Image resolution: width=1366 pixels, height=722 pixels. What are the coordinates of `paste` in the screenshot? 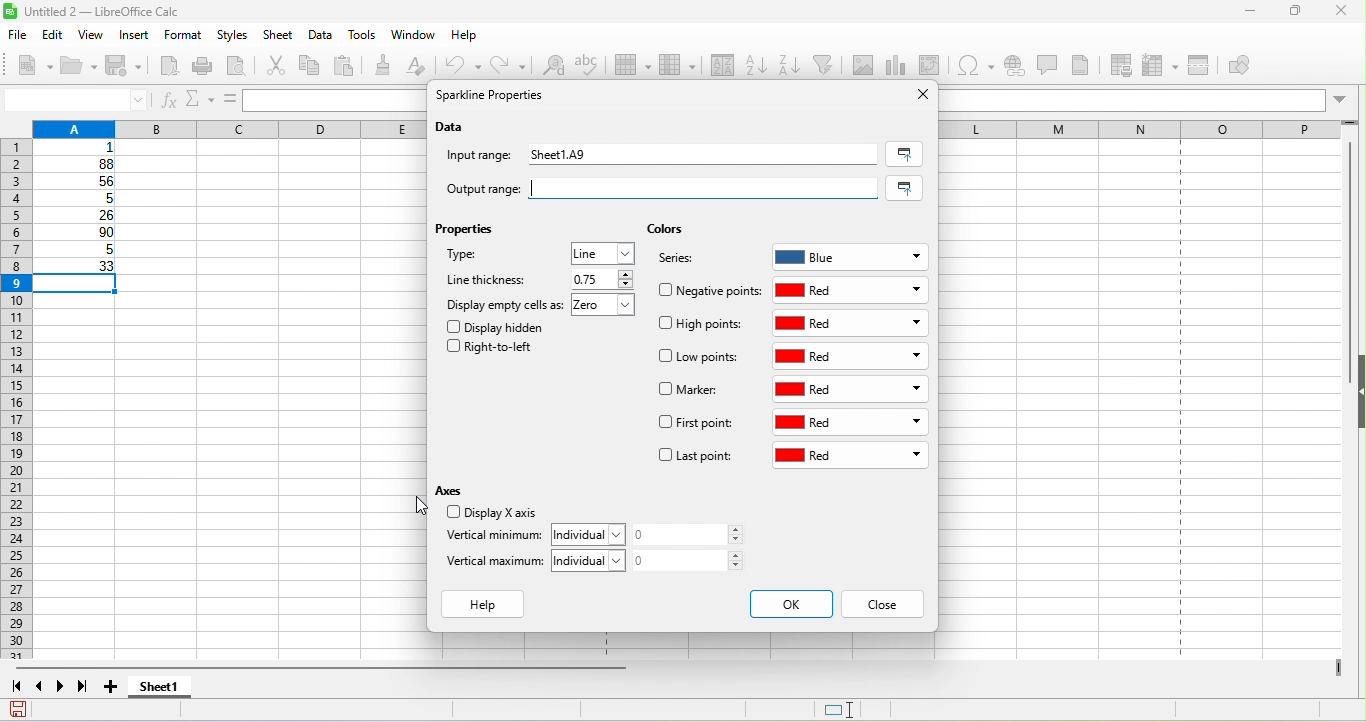 It's located at (349, 67).